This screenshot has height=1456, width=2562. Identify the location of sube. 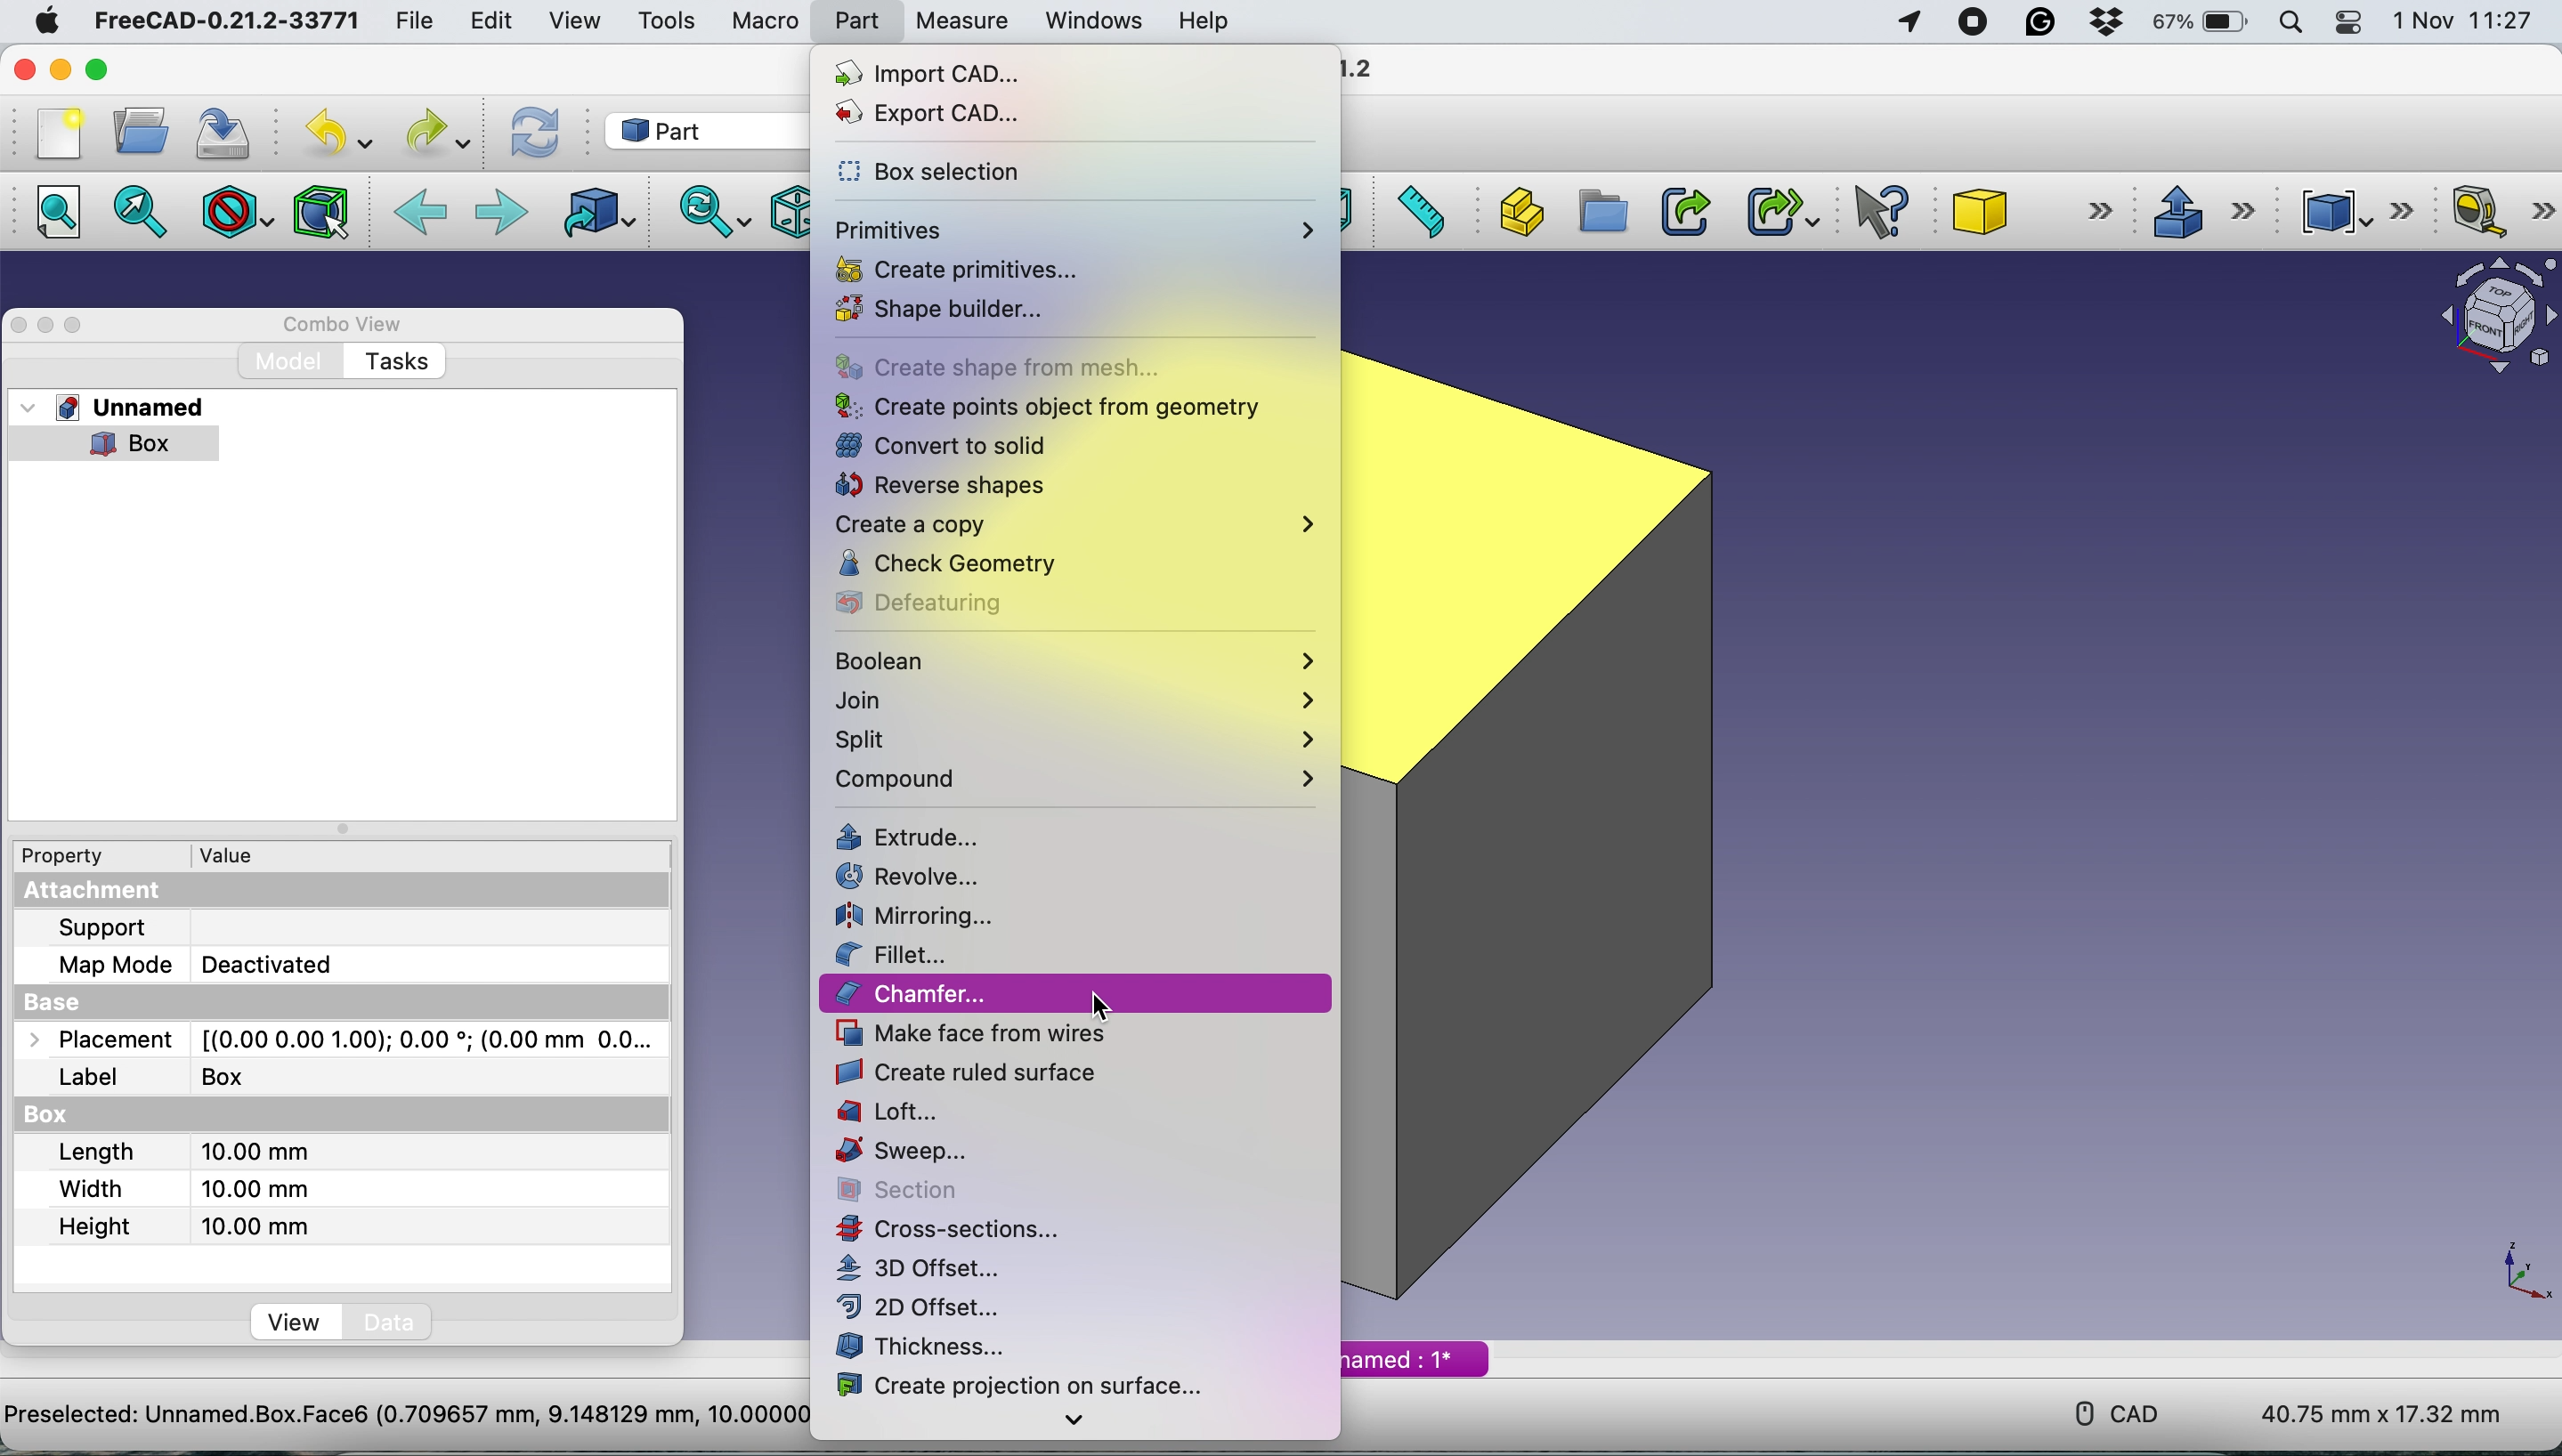
(2033, 211).